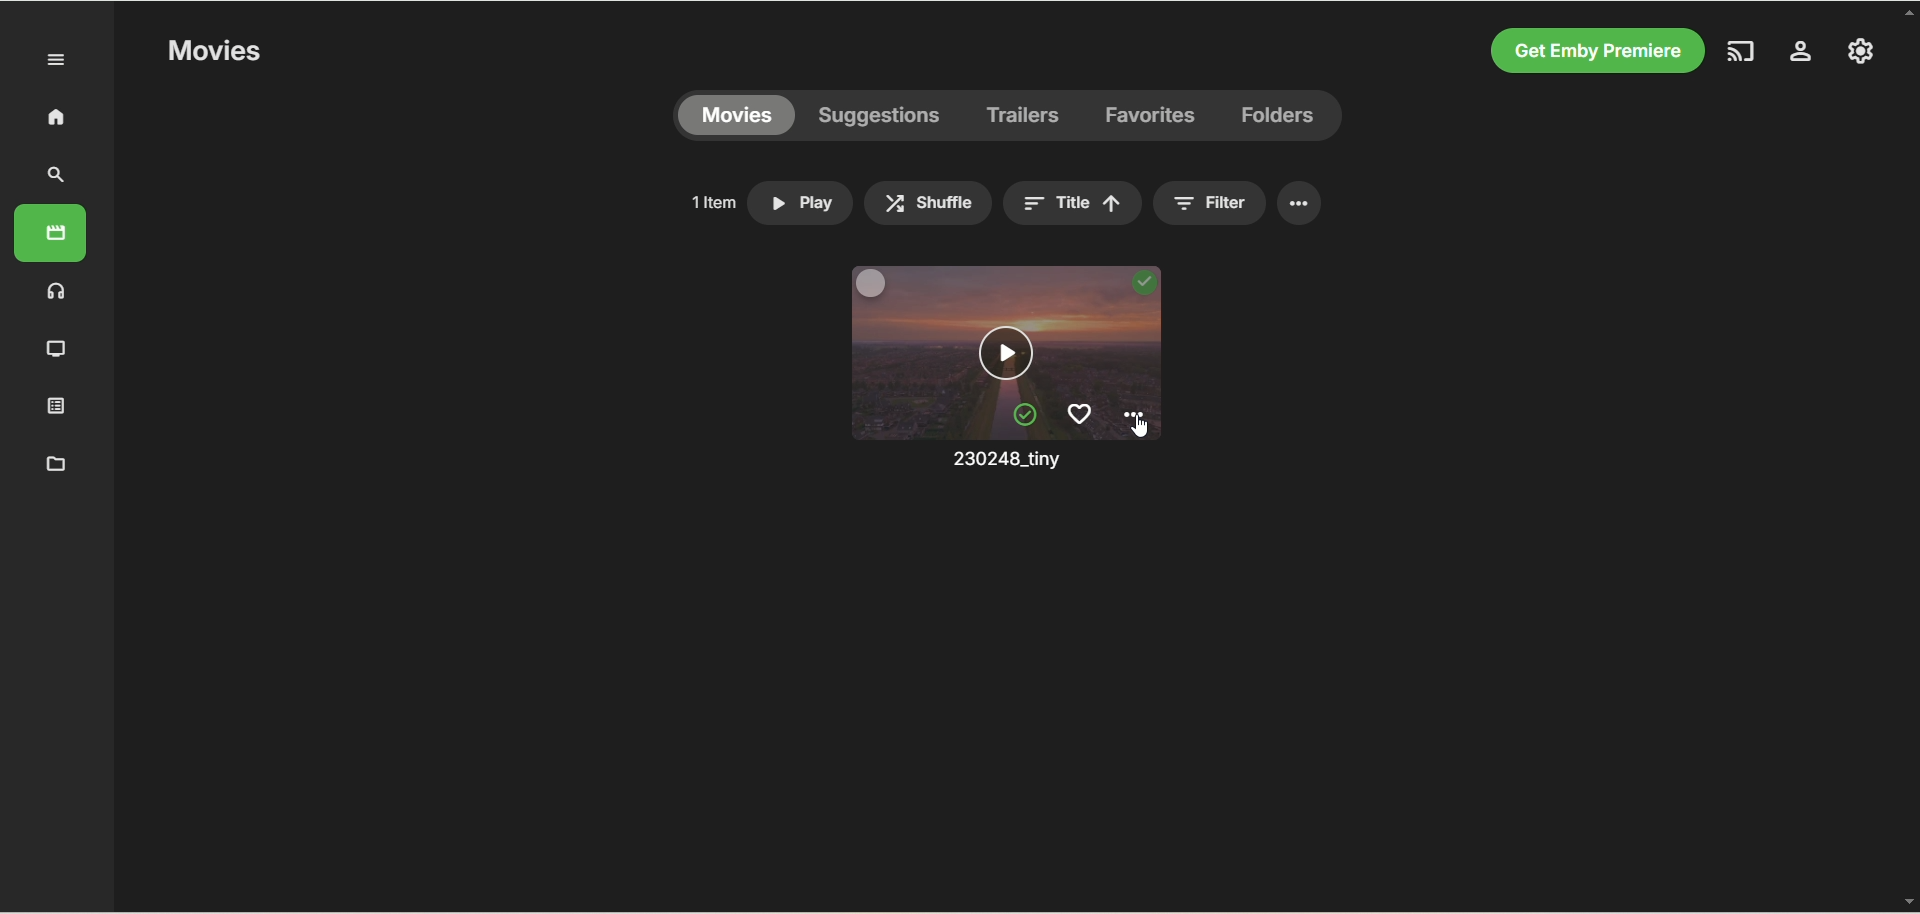  What do you see at coordinates (1139, 427) in the screenshot?
I see `Cursor` at bounding box center [1139, 427].